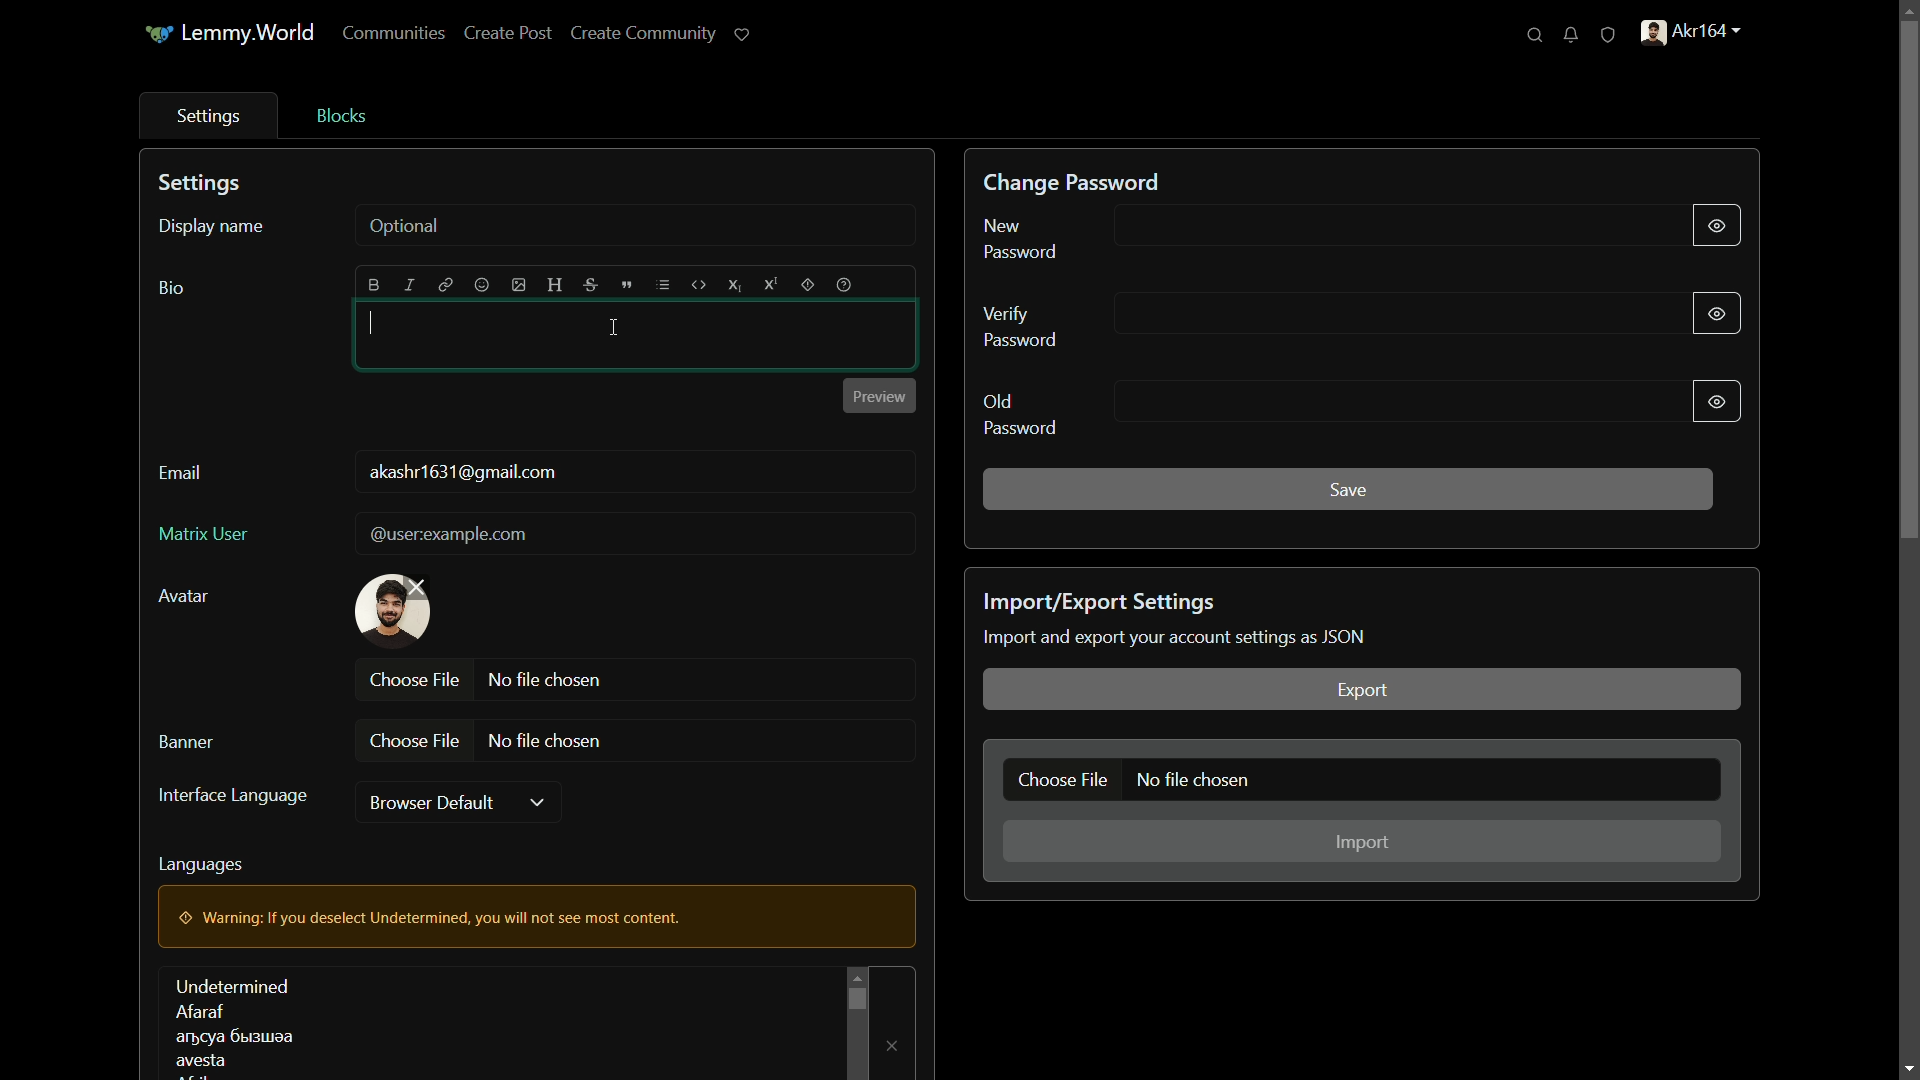  Describe the element at coordinates (1908, 278) in the screenshot. I see `scroll bar` at that location.